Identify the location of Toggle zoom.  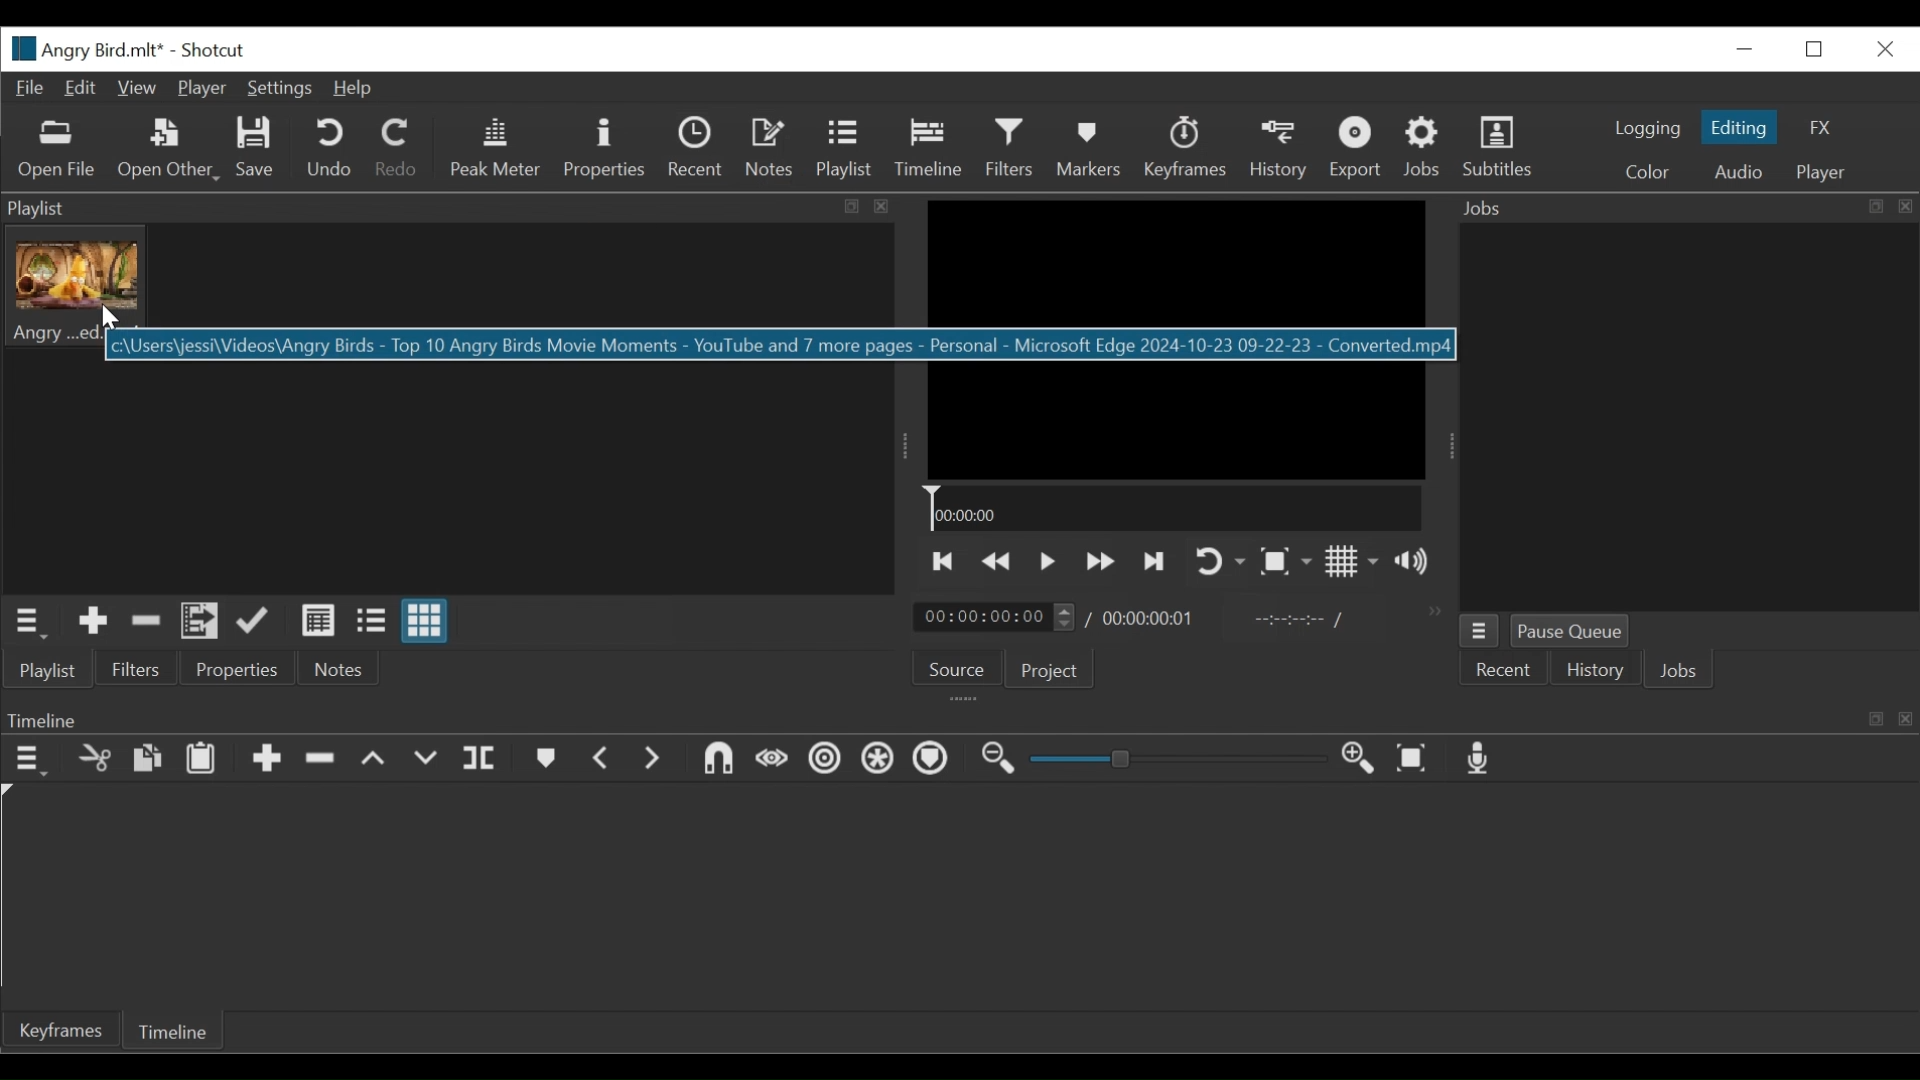
(1288, 564).